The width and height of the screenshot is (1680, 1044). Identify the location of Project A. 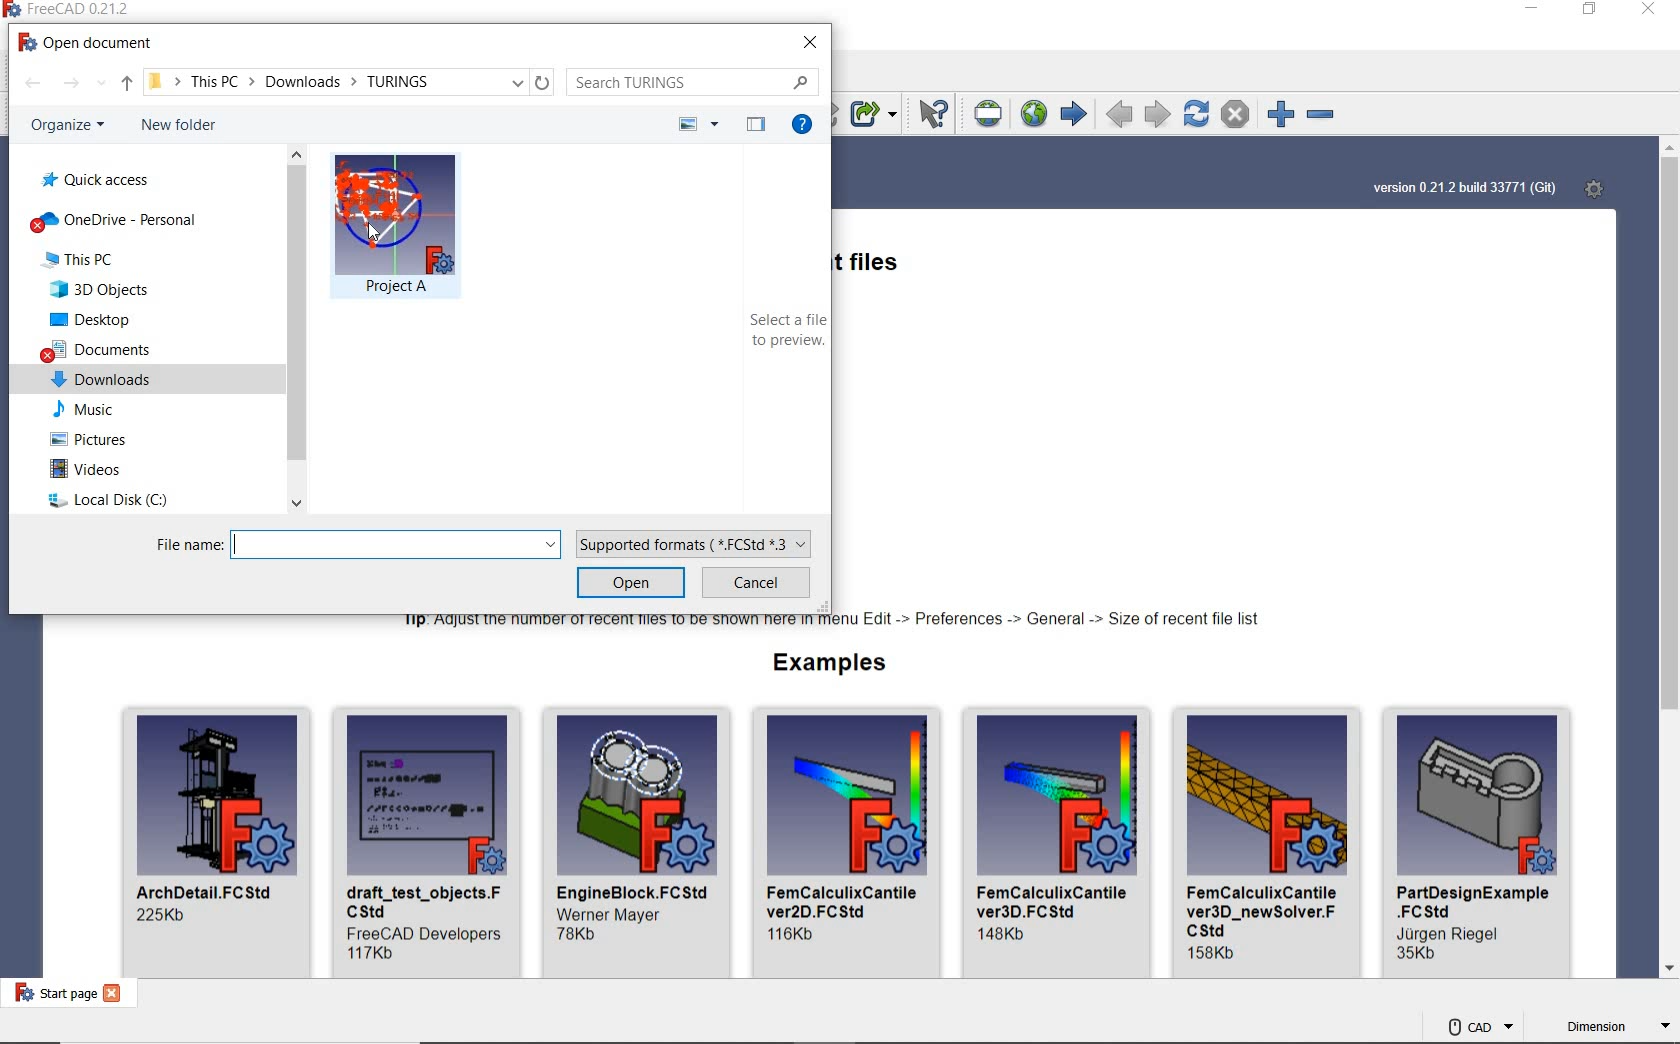
(397, 286).